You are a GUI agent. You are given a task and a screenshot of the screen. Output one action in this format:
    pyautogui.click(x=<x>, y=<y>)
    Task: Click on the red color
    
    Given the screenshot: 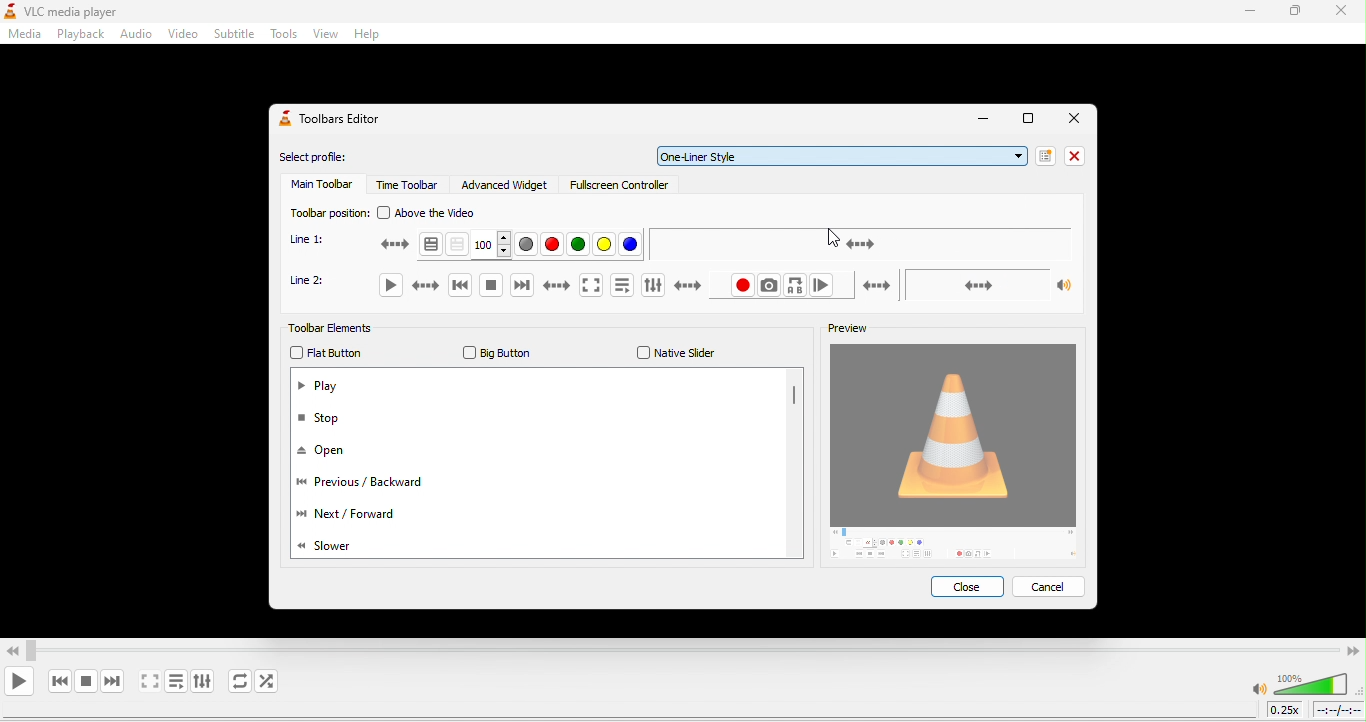 What is the action you would take?
    pyautogui.click(x=550, y=245)
    